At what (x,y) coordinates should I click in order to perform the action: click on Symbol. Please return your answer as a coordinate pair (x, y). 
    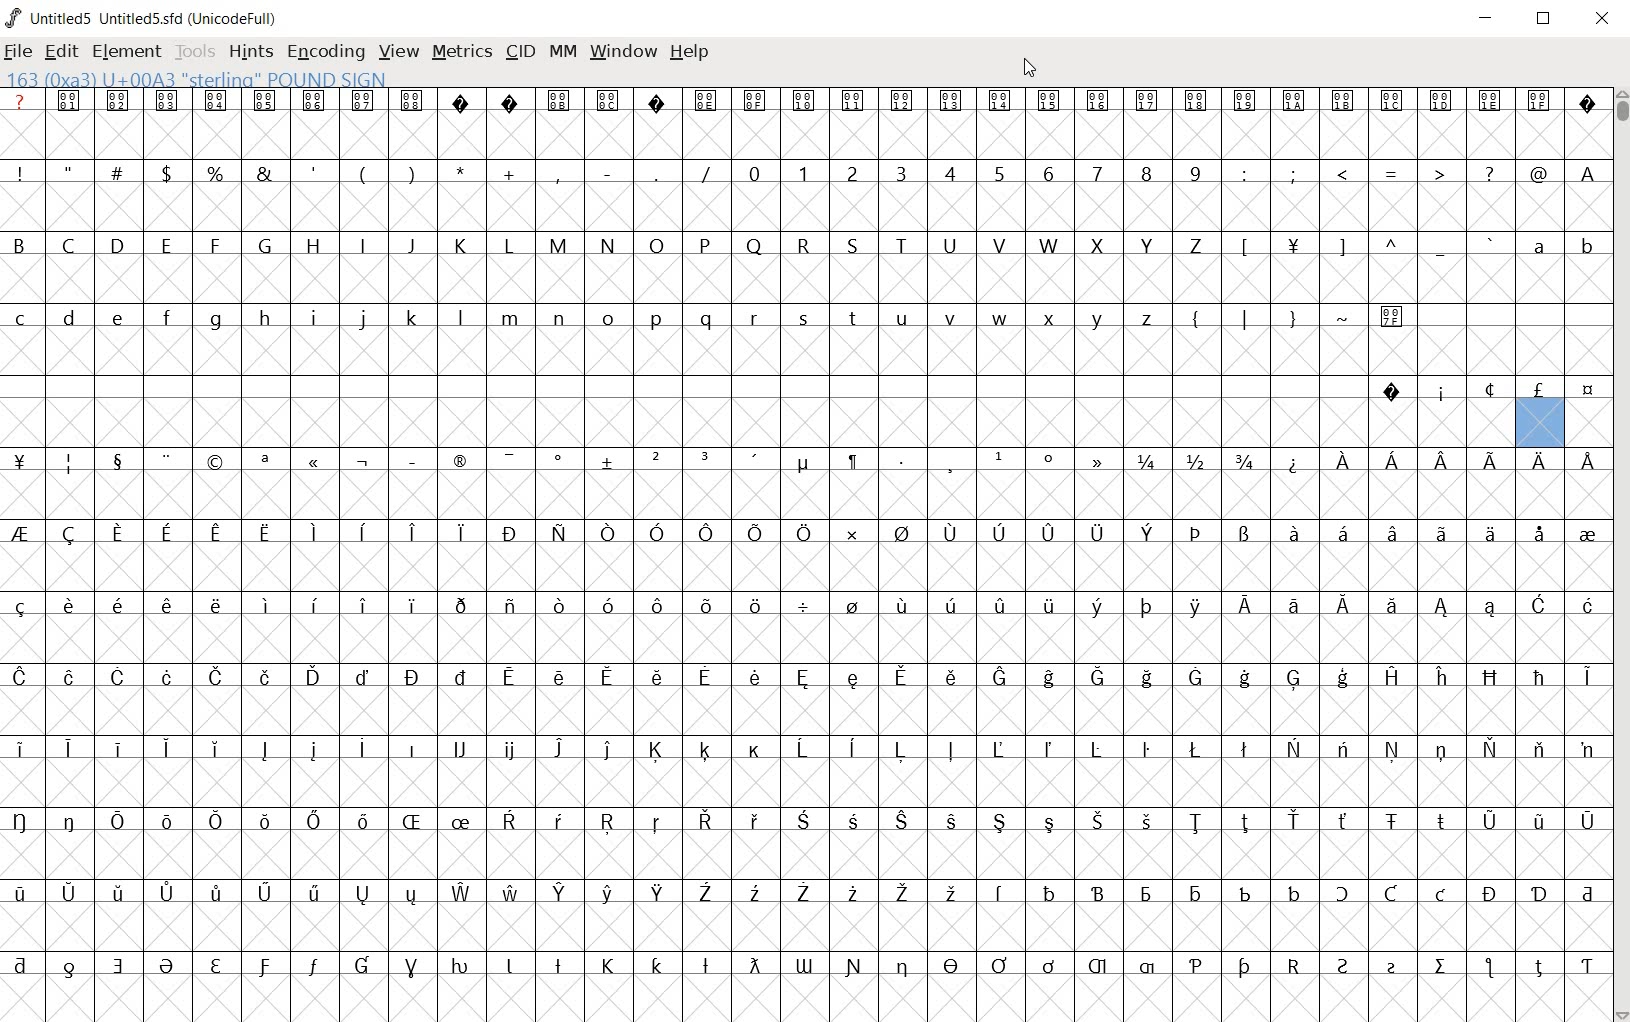
    Looking at the image, I should click on (217, 677).